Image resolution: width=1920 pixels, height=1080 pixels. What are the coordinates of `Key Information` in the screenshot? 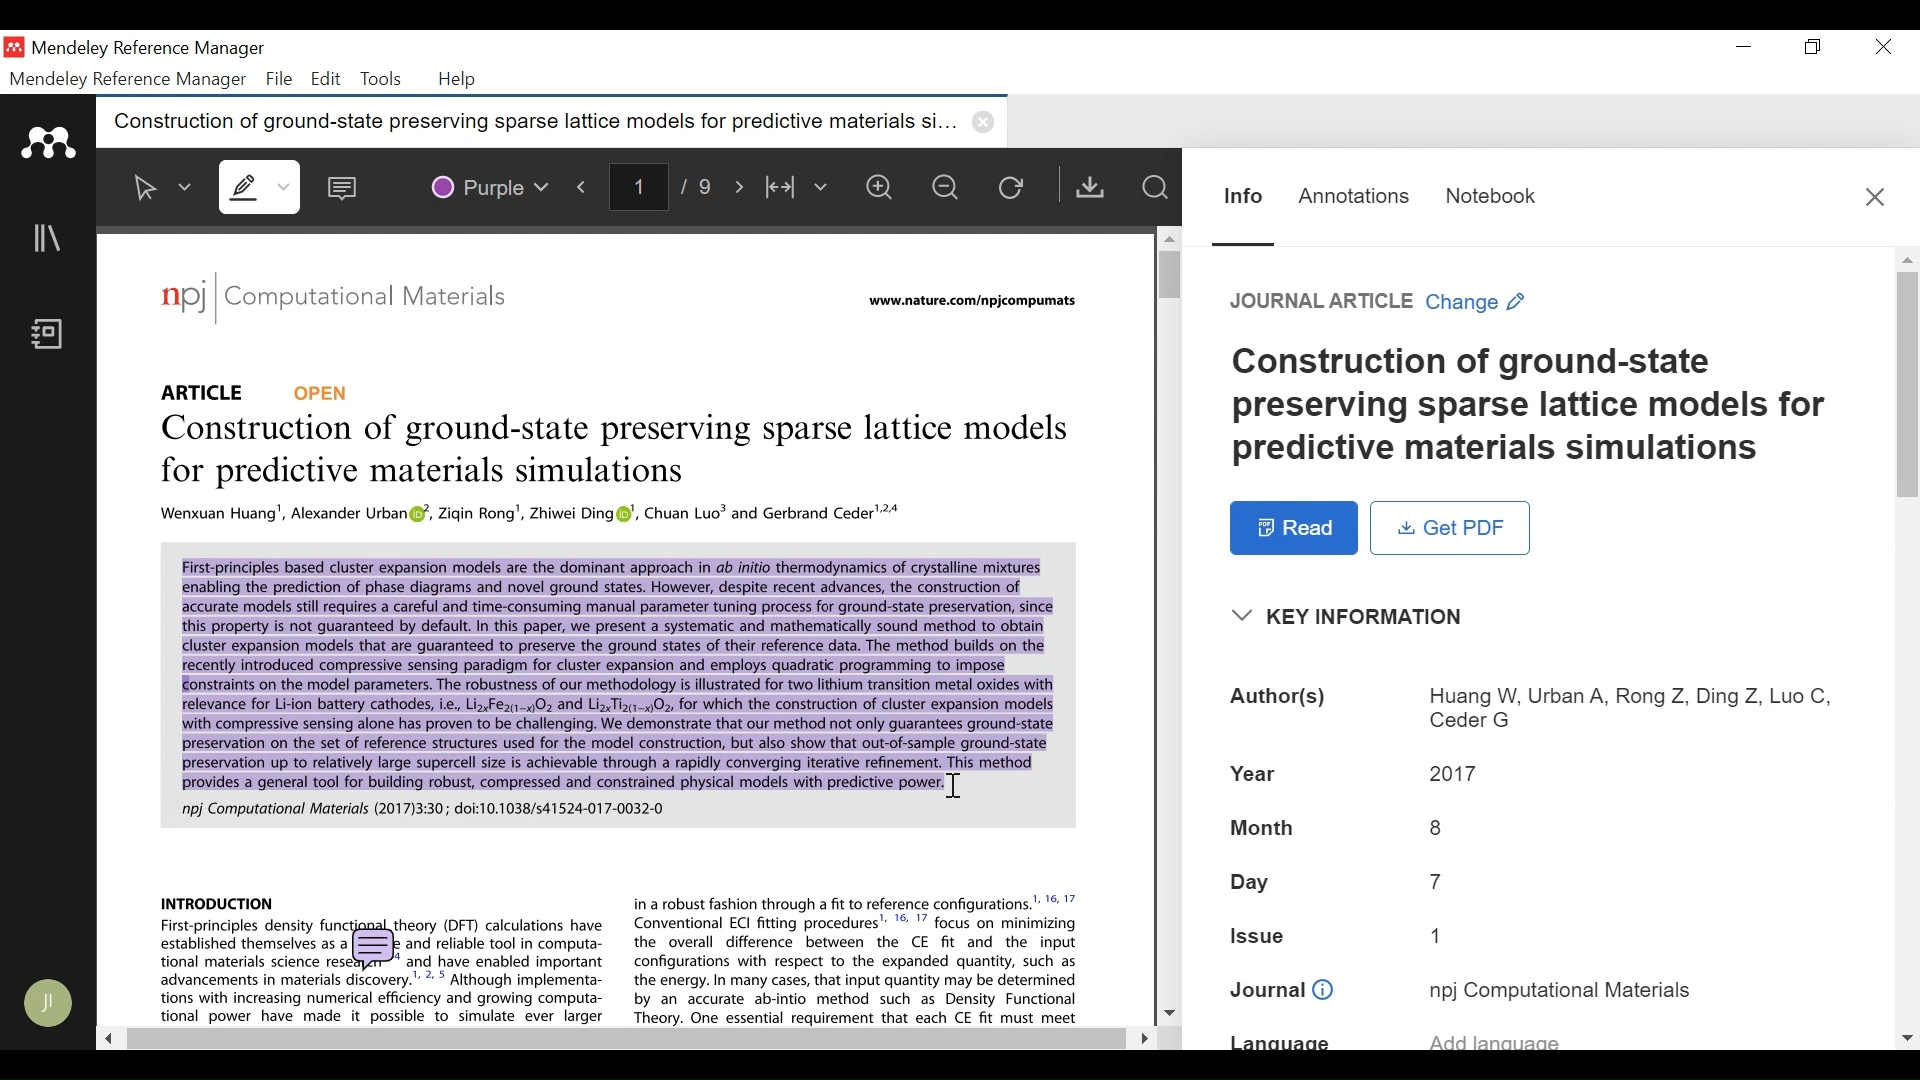 It's located at (1354, 617).